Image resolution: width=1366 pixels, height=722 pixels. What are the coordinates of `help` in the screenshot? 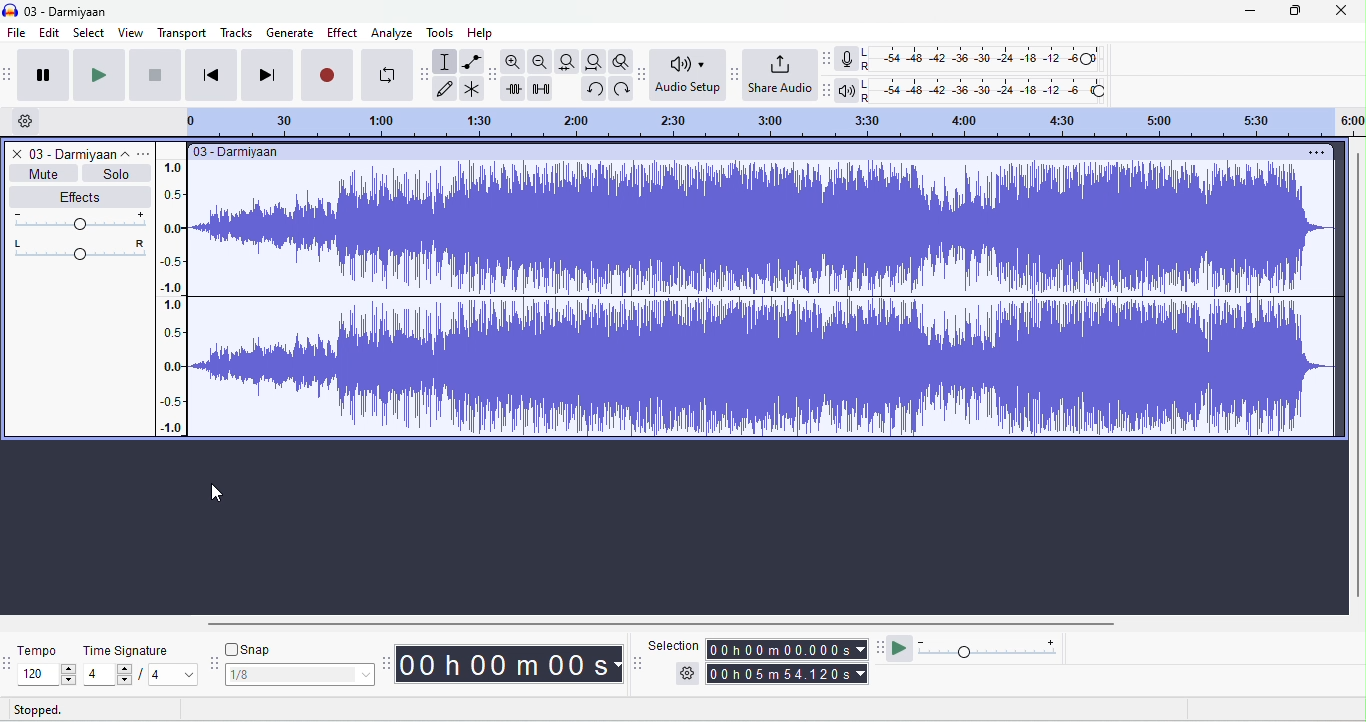 It's located at (480, 32).